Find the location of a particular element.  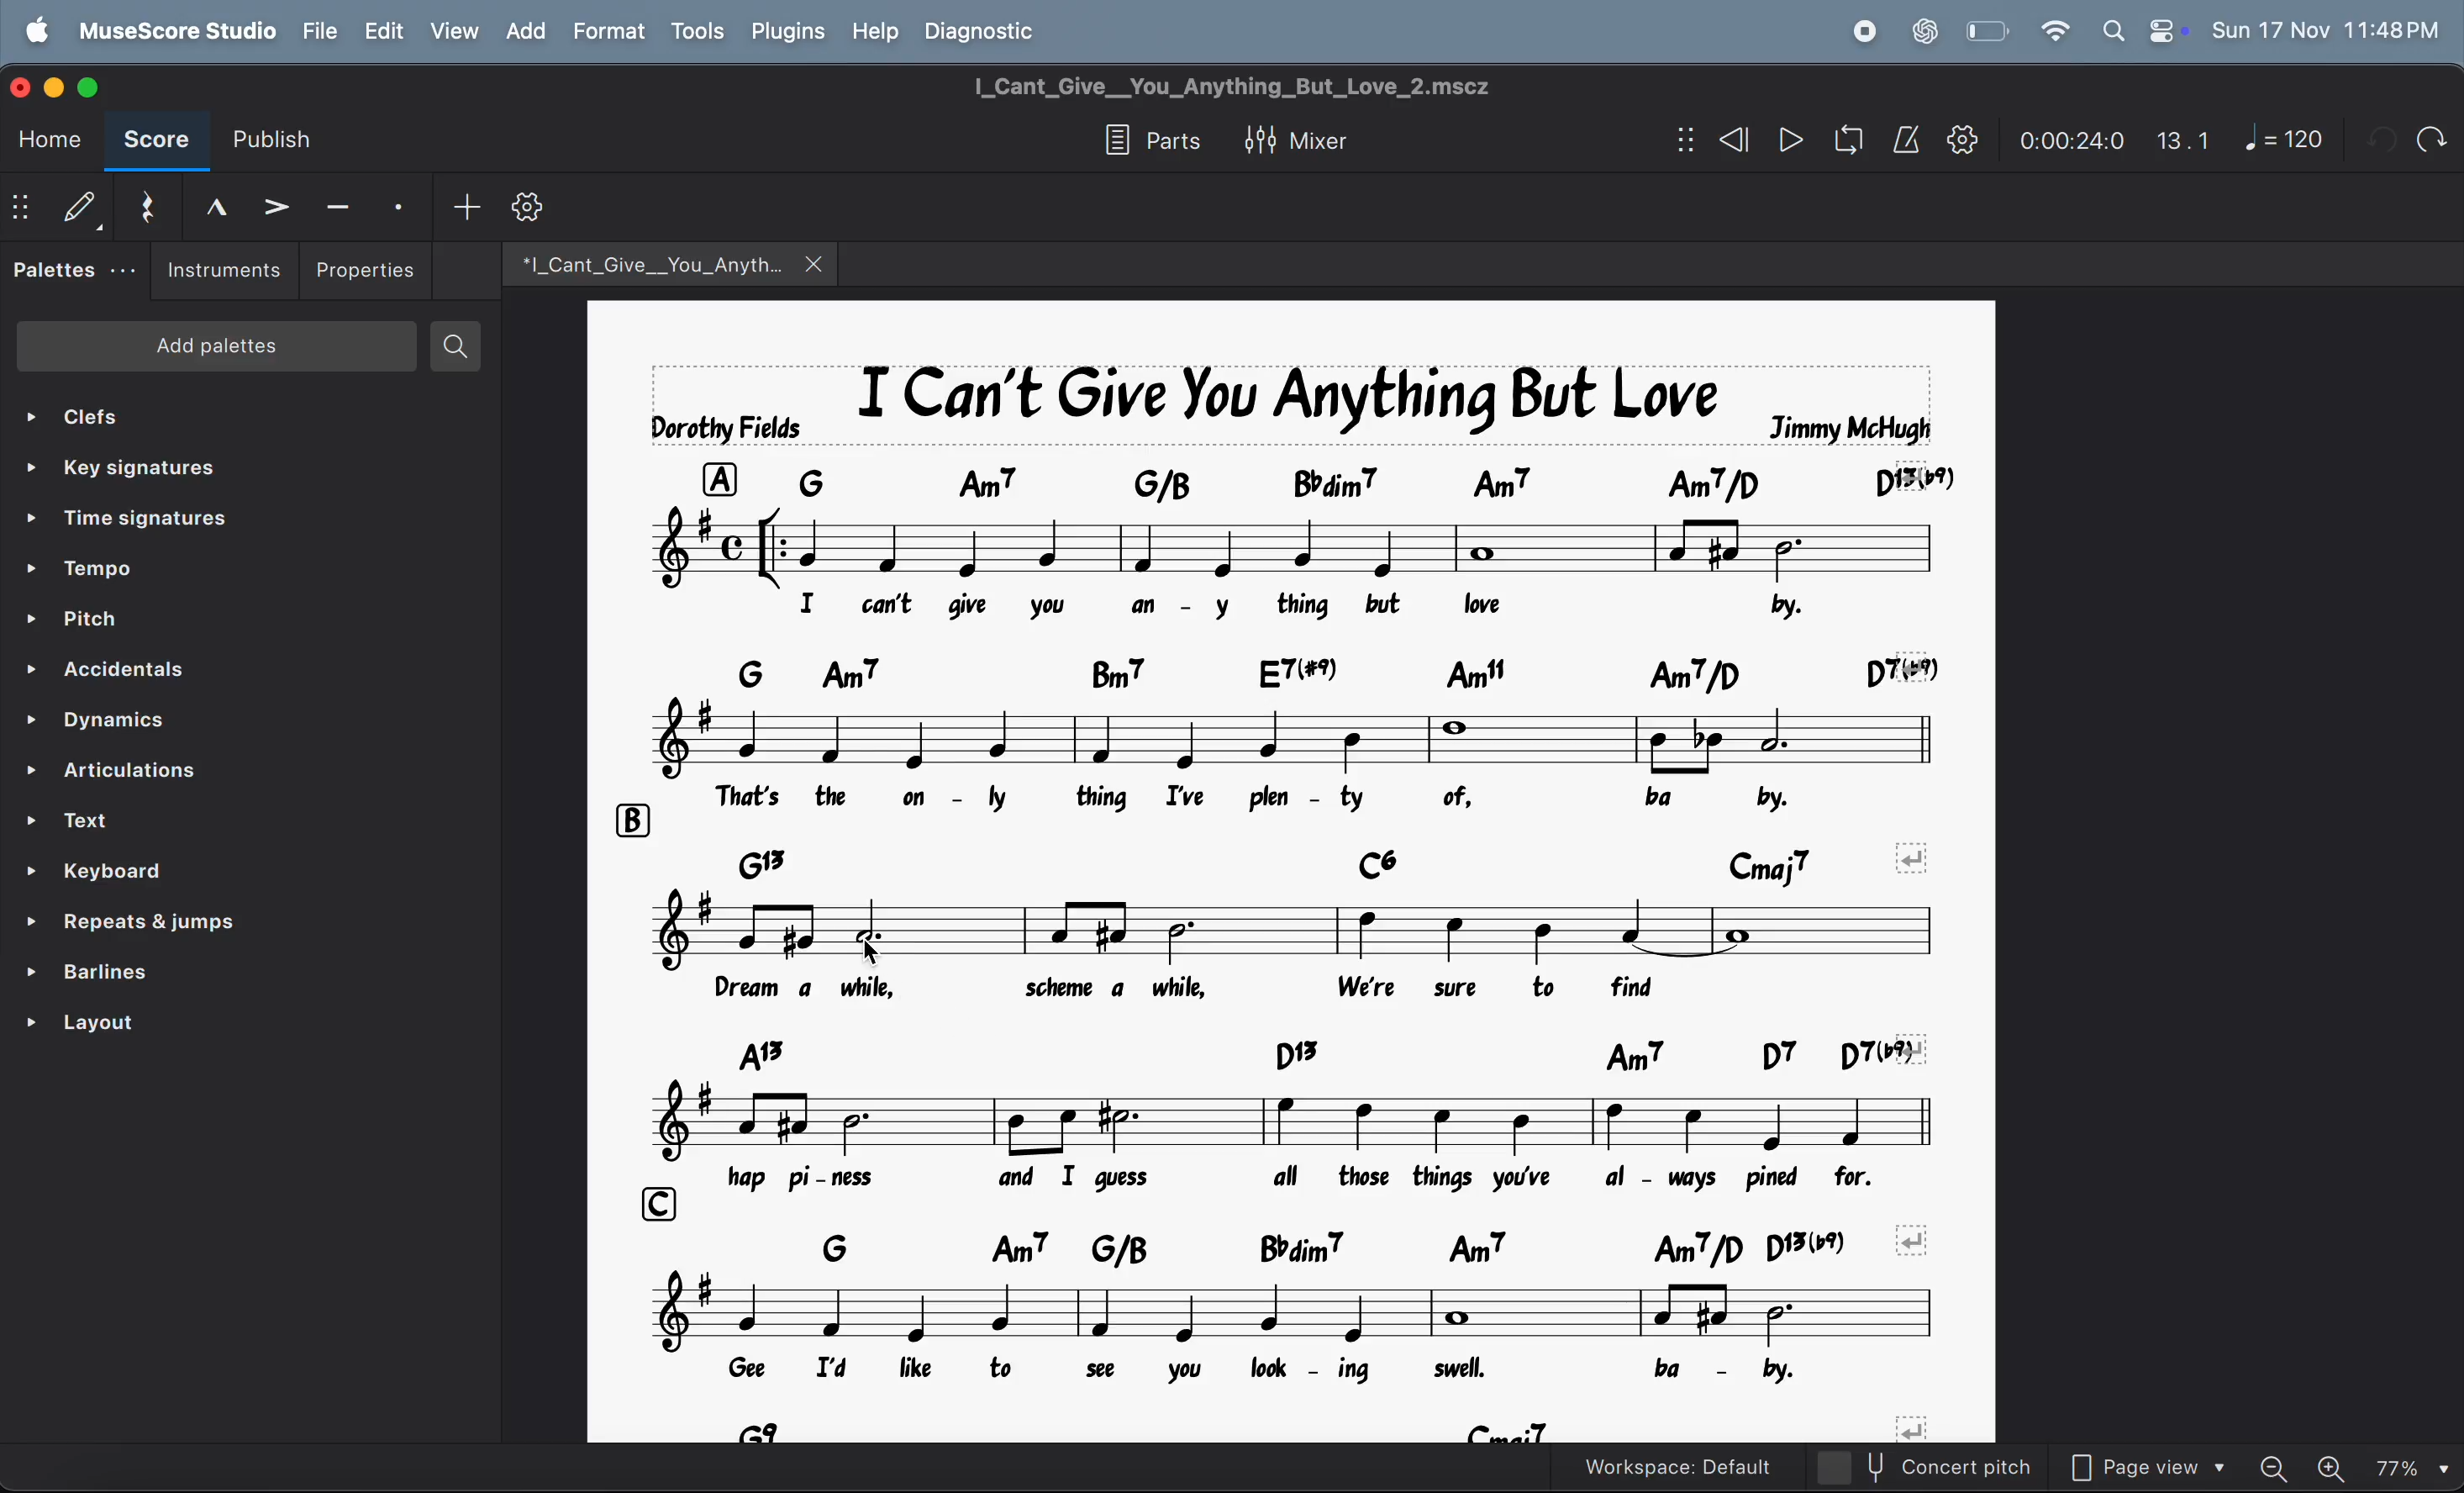

dynamics is located at coordinates (216, 725).